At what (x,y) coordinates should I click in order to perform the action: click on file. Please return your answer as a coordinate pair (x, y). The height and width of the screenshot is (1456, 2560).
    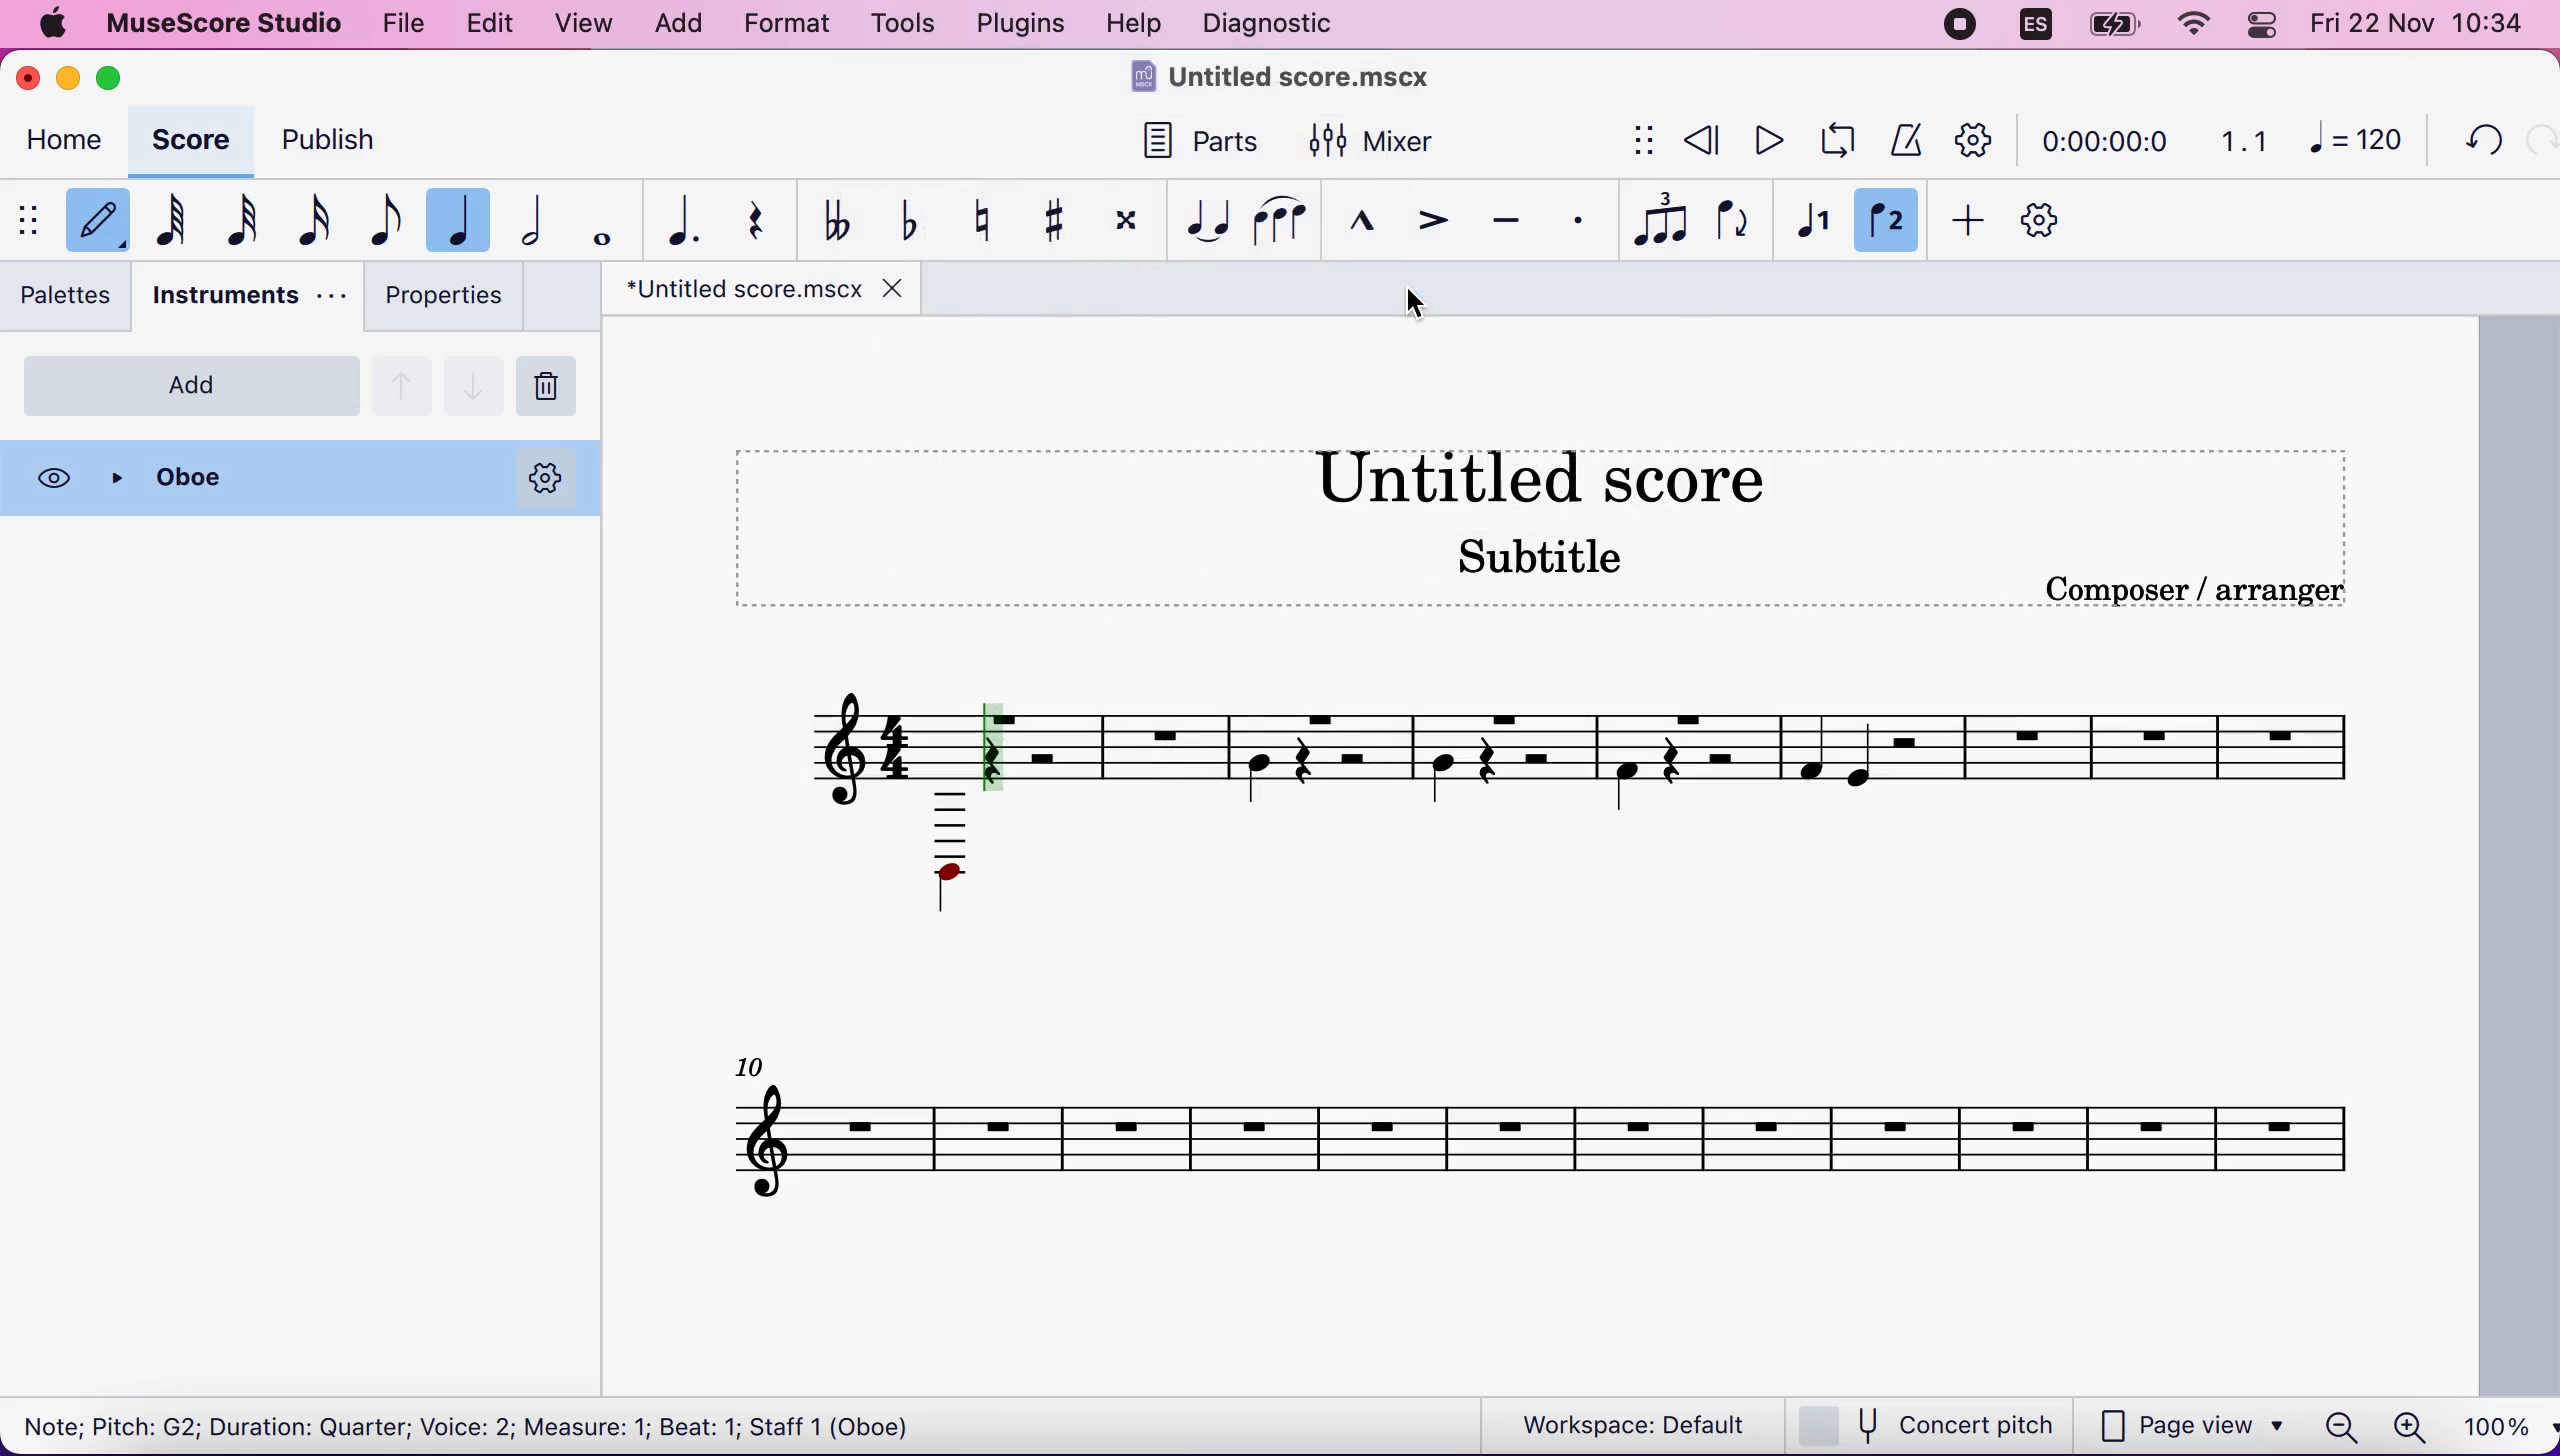
    Looking at the image, I should click on (406, 26).